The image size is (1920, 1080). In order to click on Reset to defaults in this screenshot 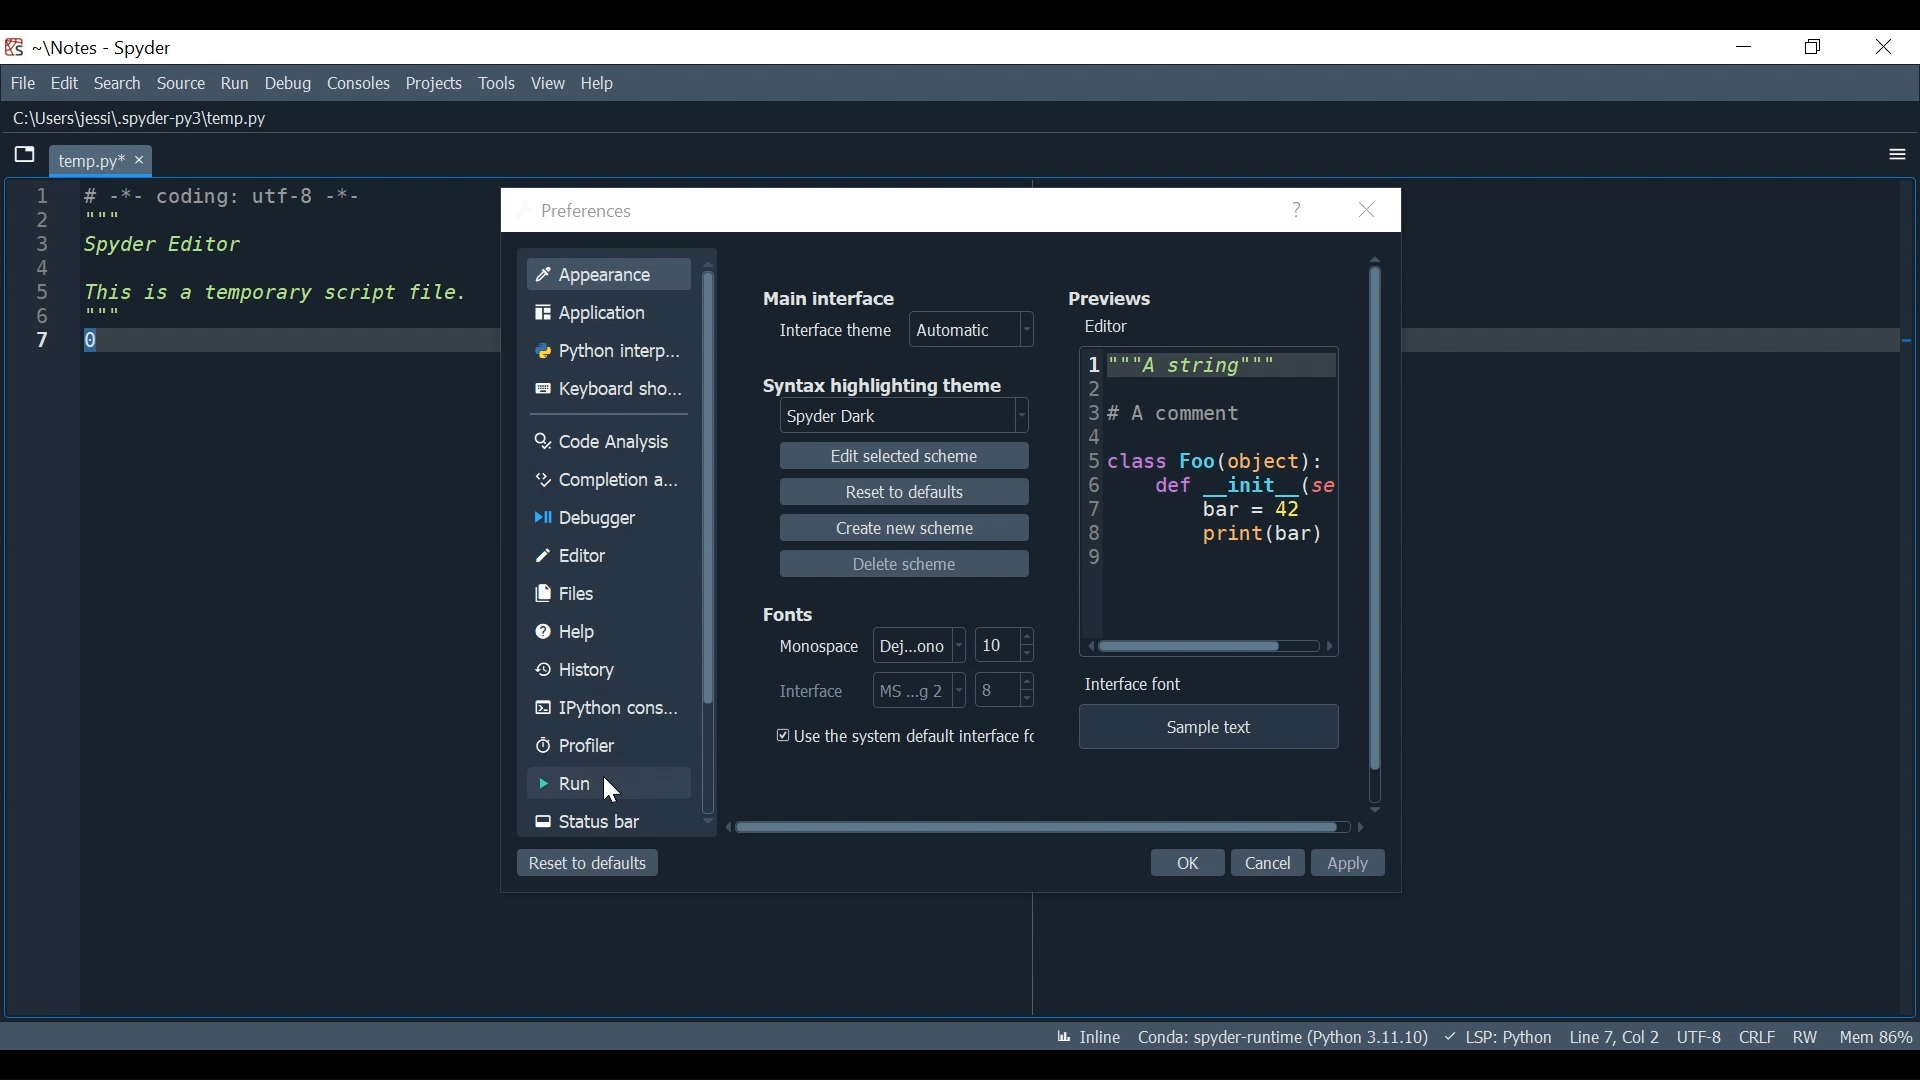, I will do `click(589, 861)`.